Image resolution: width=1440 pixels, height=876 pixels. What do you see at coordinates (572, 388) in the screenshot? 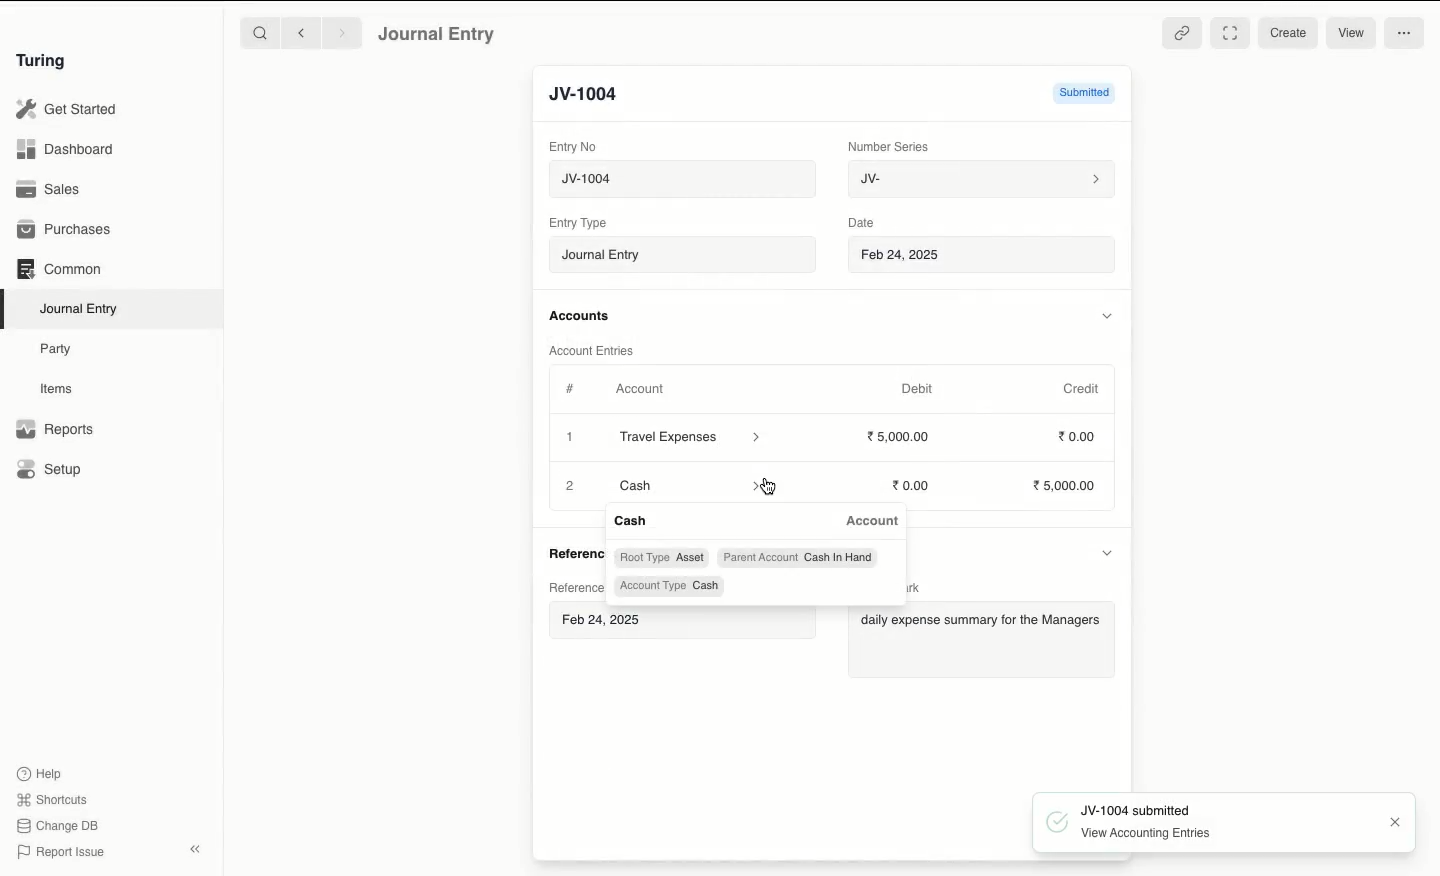
I see `Hashtag` at bounding box center [572, 388].